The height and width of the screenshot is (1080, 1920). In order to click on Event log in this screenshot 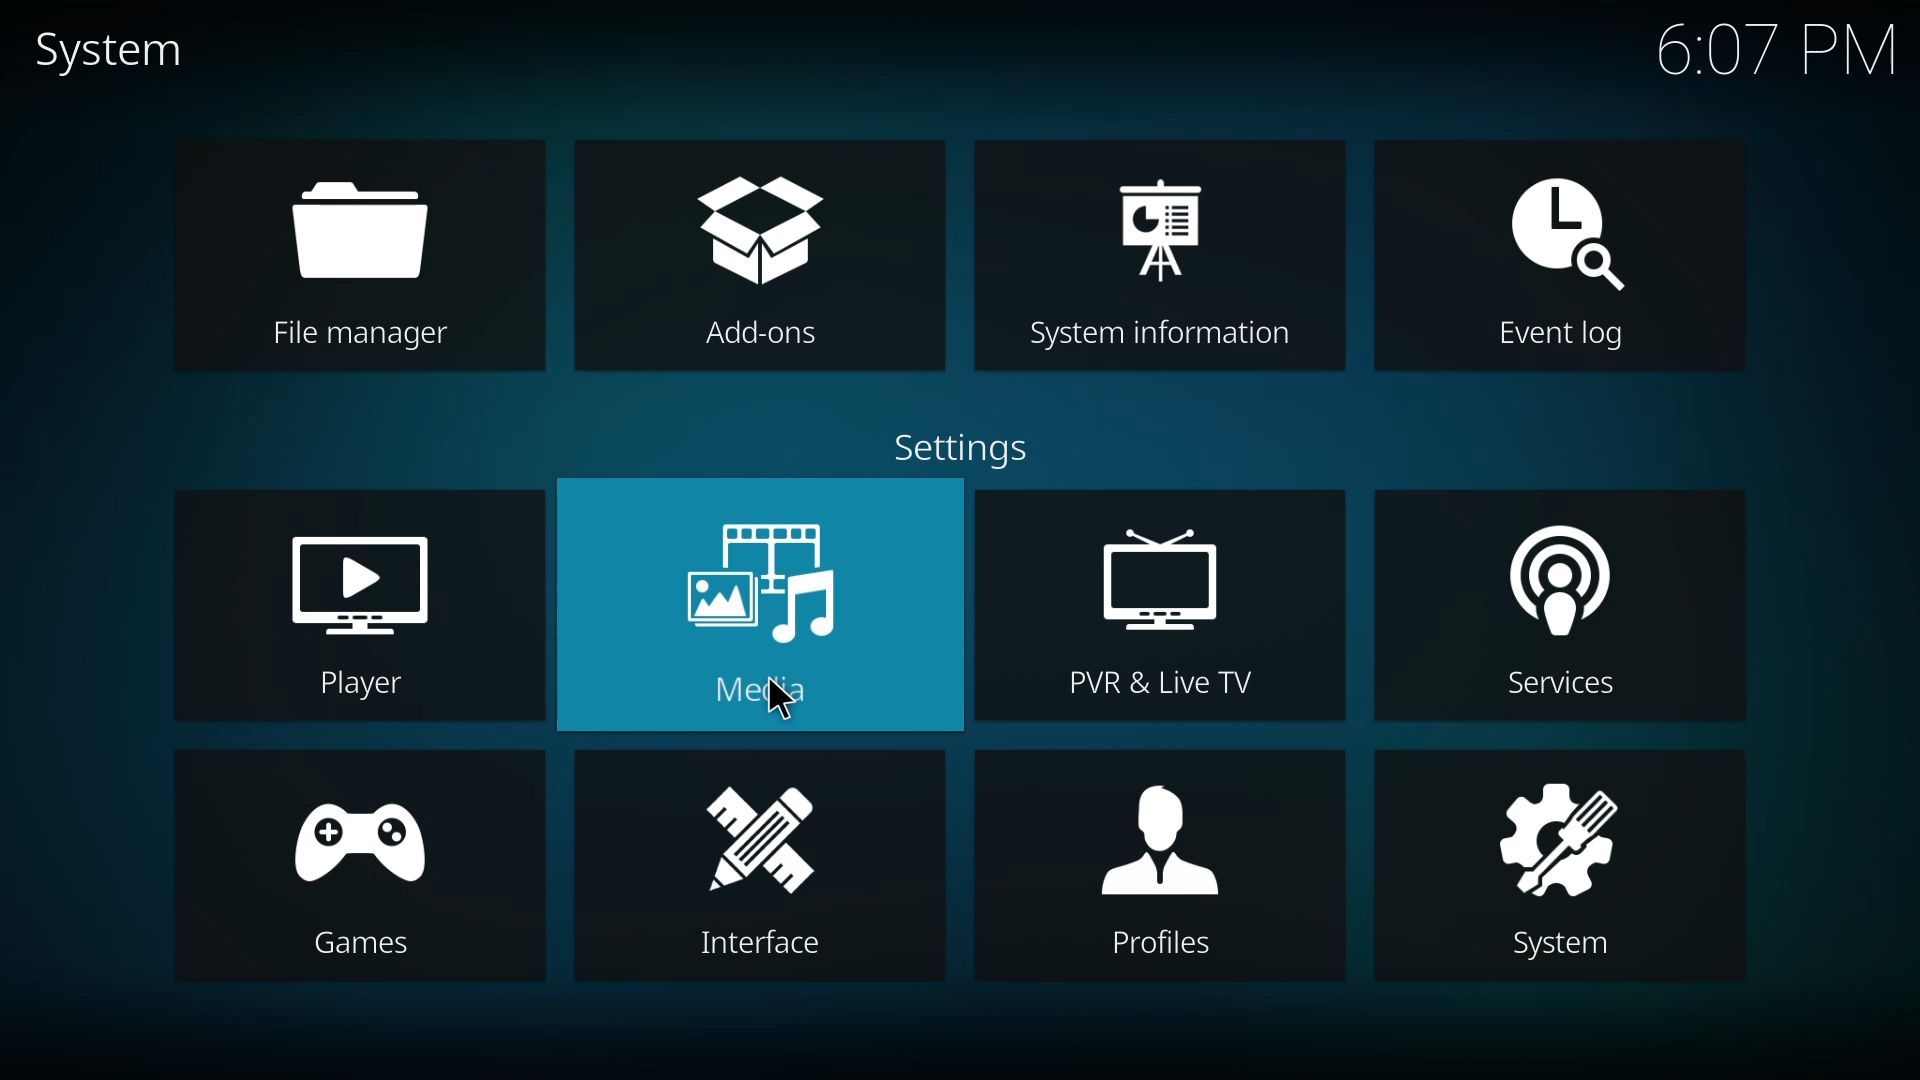, I will do `click(1559, 337)`.